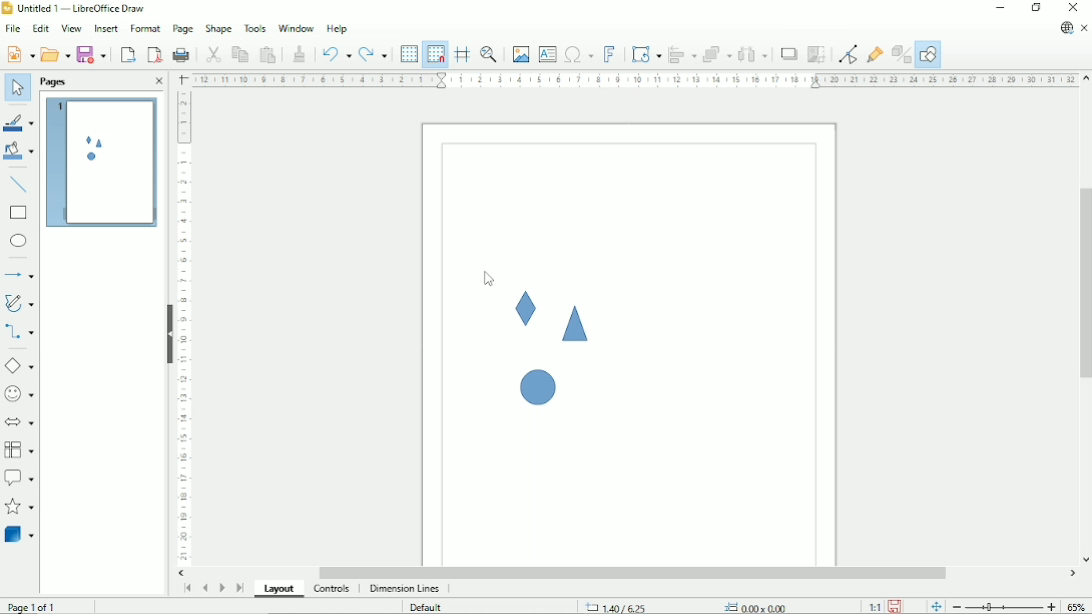 Image resolution: width=1092 pixels, height=614 pixels. What do you see at coordinates (12, 28) in the screenshot?
I see `File` at bounding box center [12, 28].